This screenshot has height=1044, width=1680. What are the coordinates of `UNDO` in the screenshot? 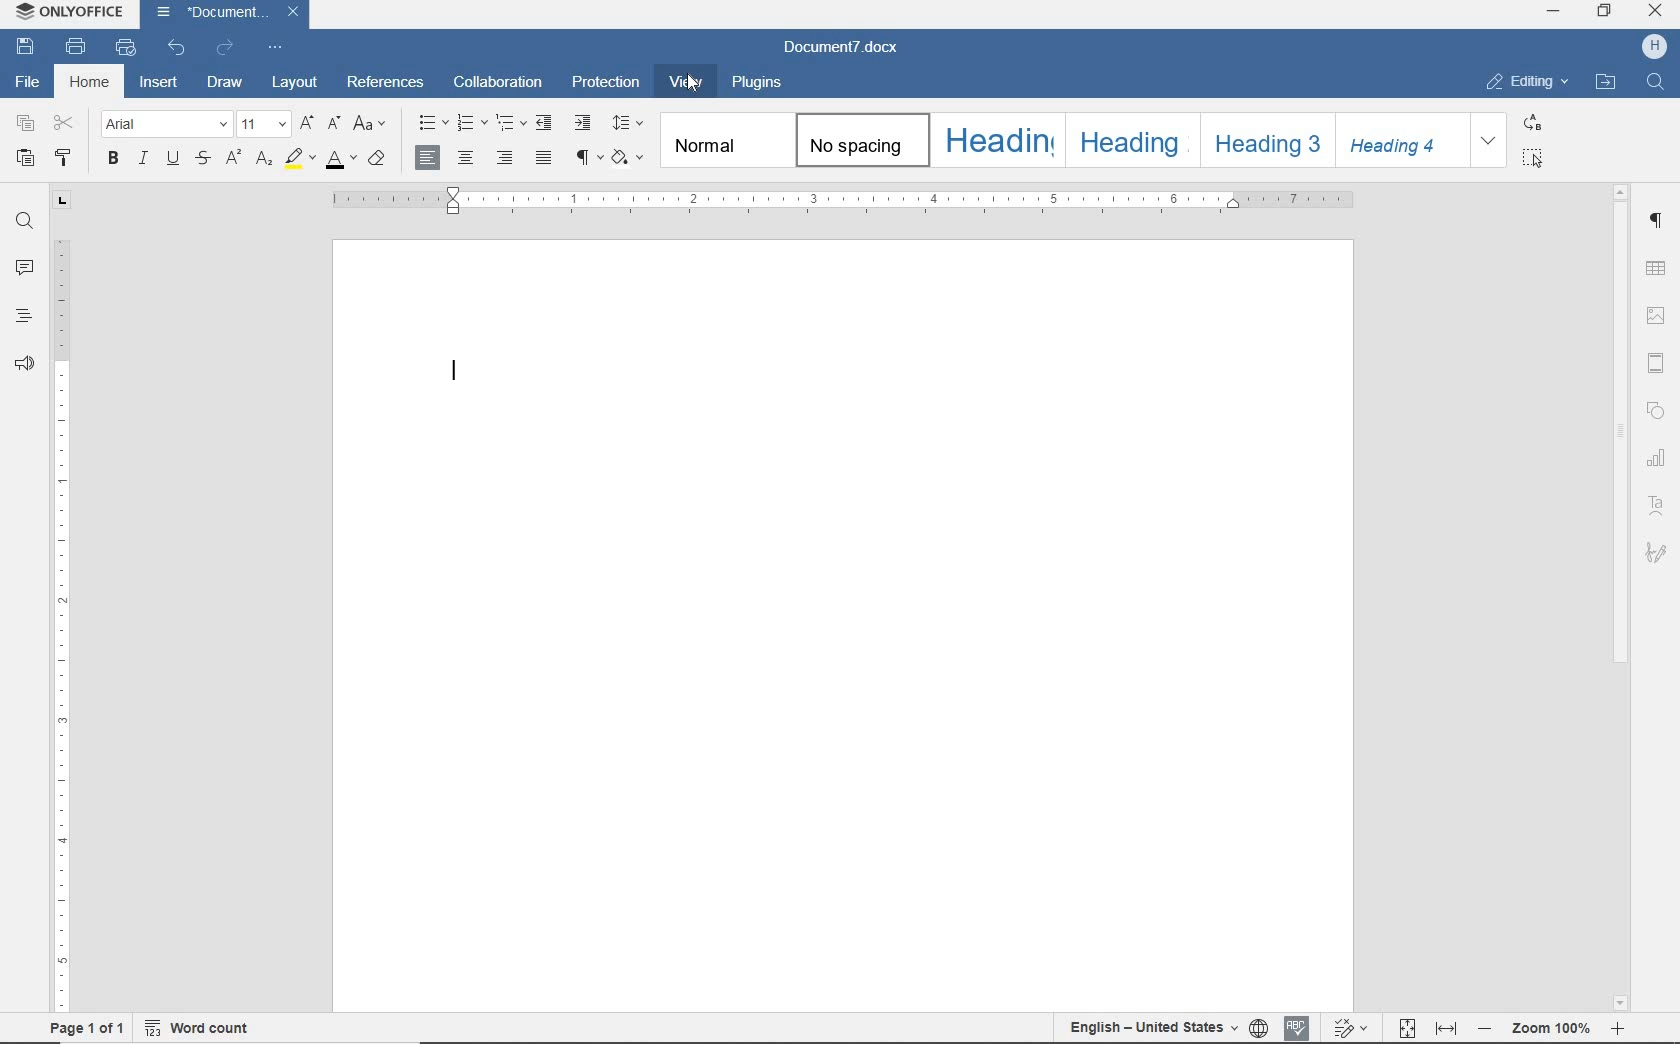 It's located at (177, 49).